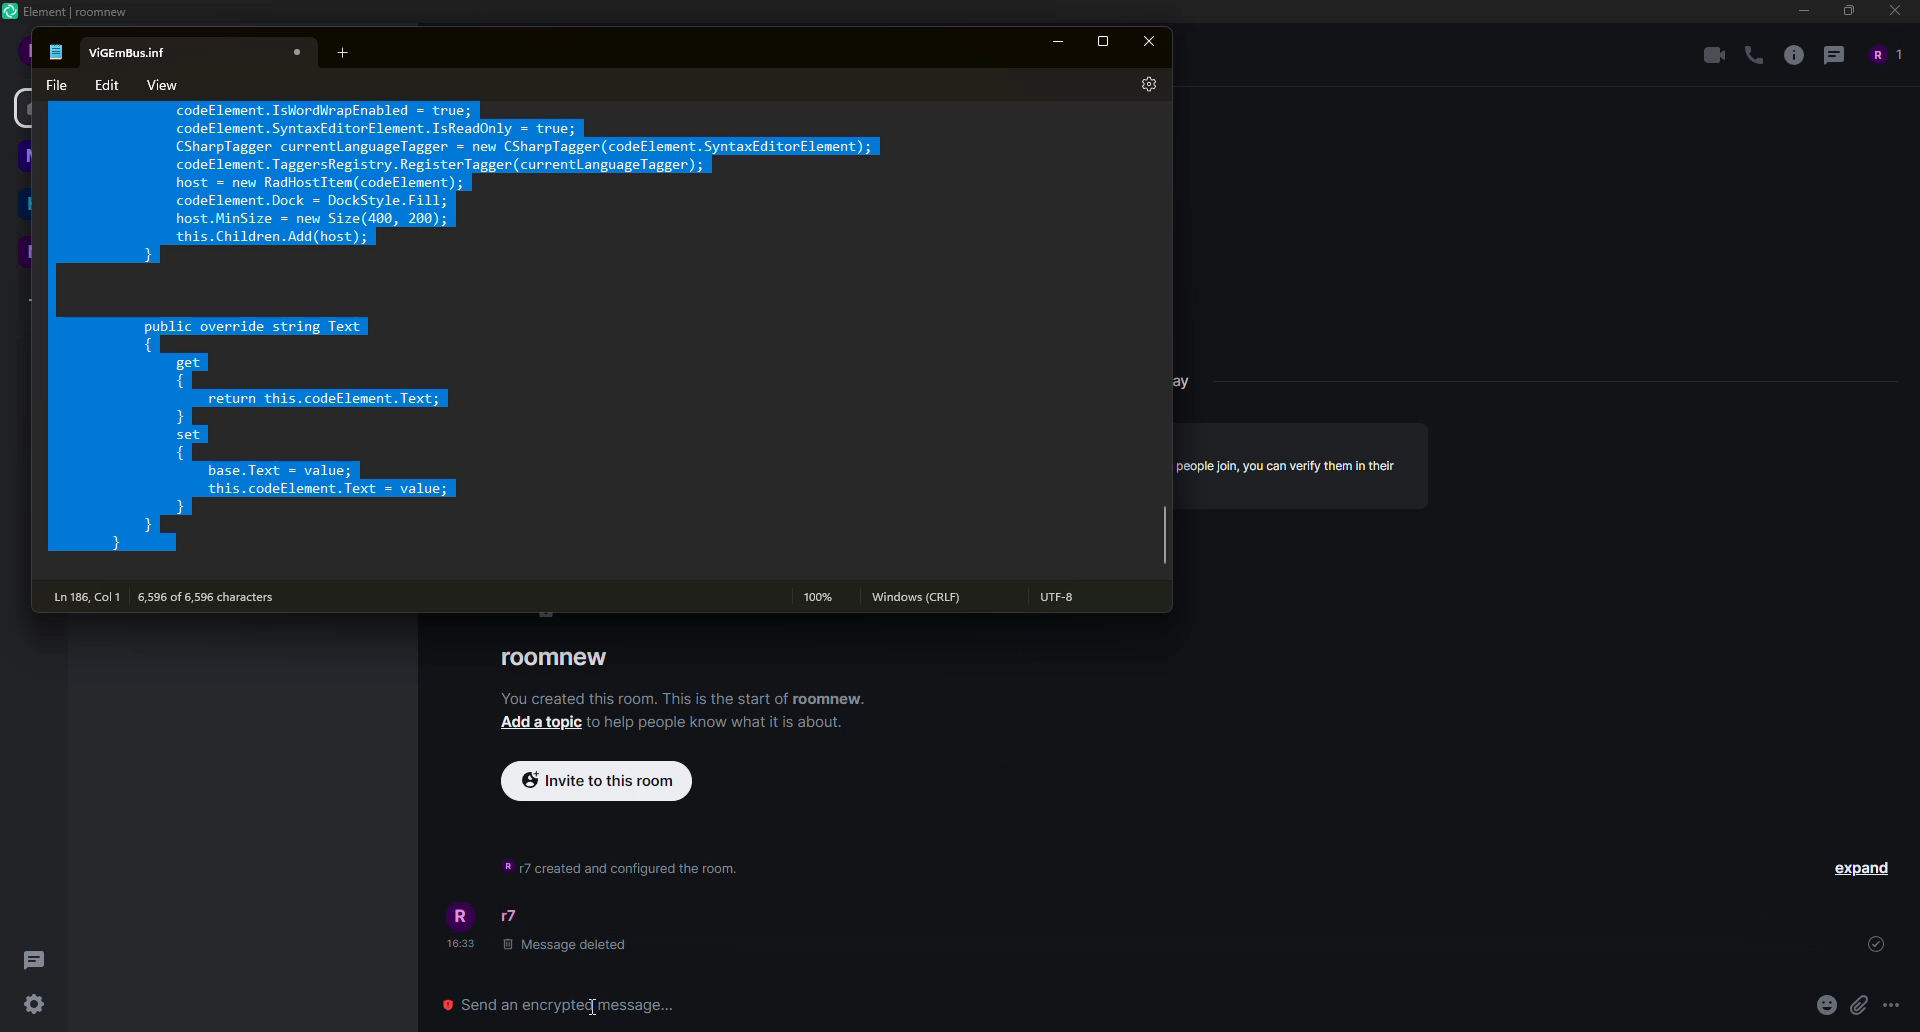 Image resolution: width=1920 pixels, height=1032 pixels. I want to click on r7, so click(512, 916).